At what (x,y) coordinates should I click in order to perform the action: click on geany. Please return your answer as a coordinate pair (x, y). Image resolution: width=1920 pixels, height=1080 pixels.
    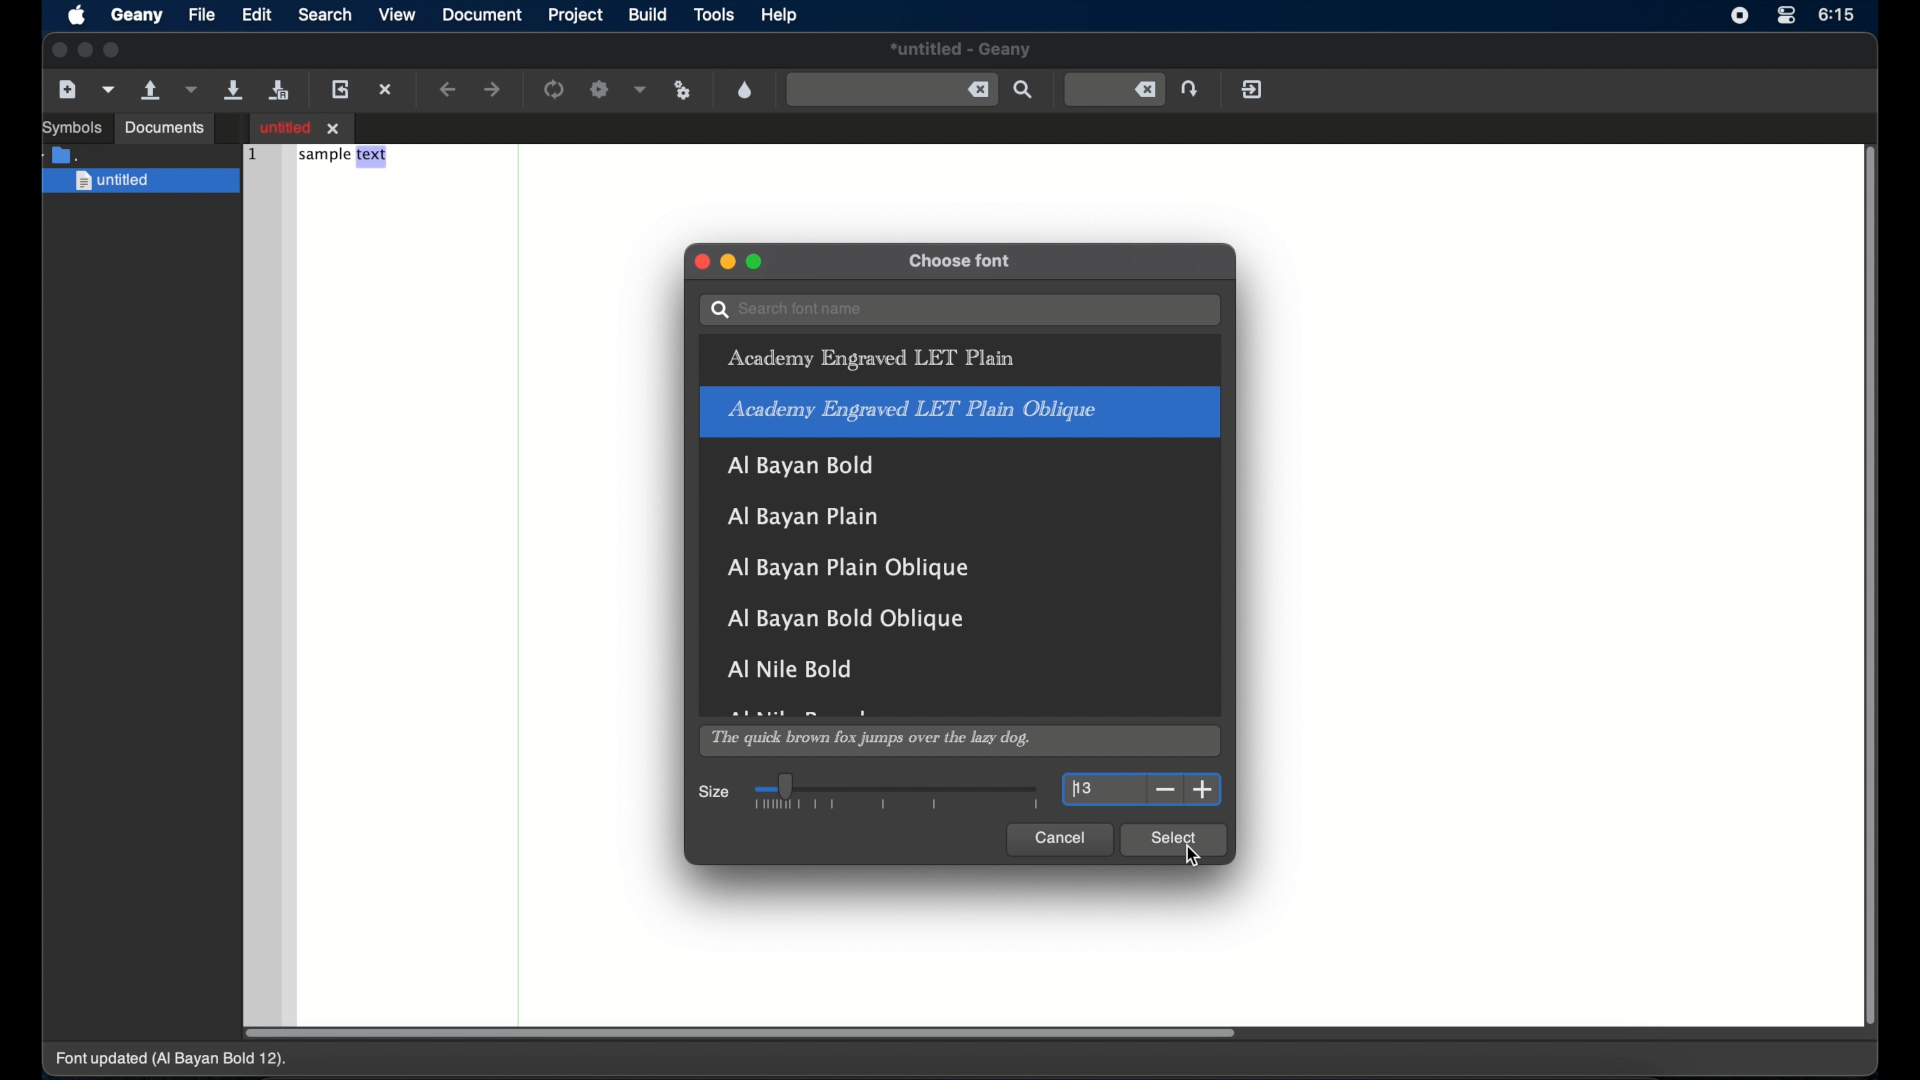
    Looking at the image, I should click on (137, 16).